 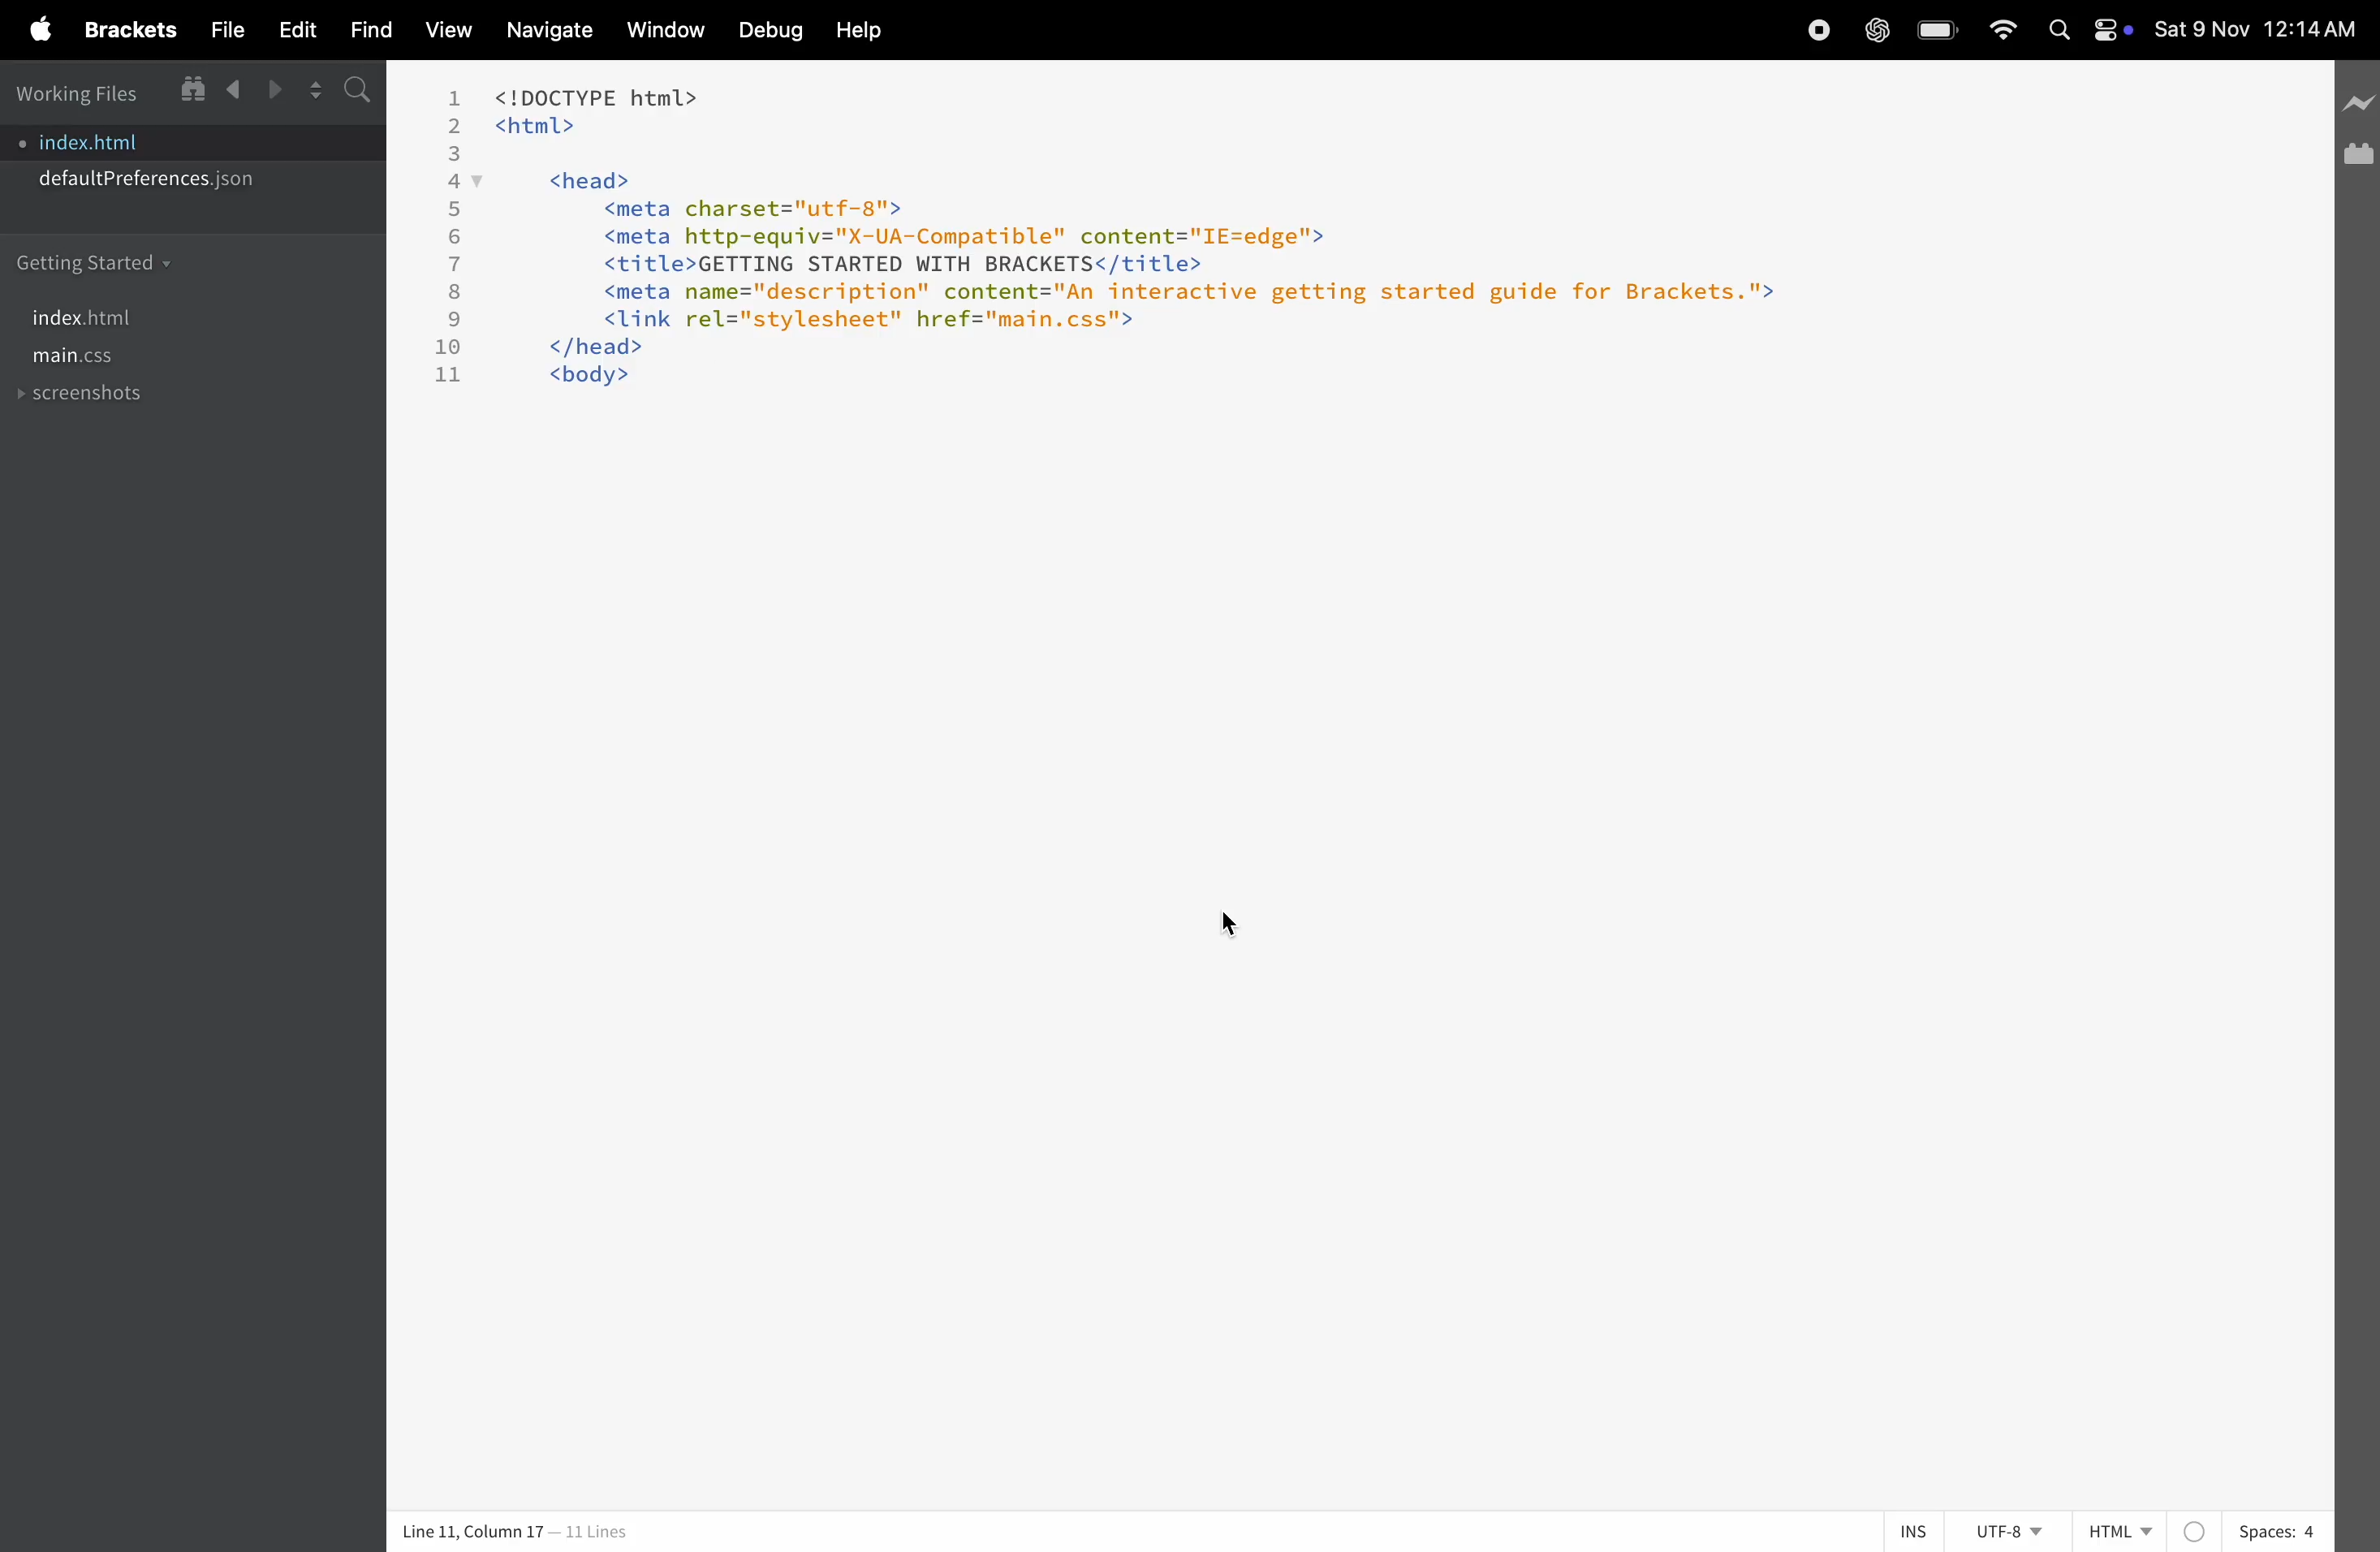 I want to click on working files, so click(x=81, y=94).